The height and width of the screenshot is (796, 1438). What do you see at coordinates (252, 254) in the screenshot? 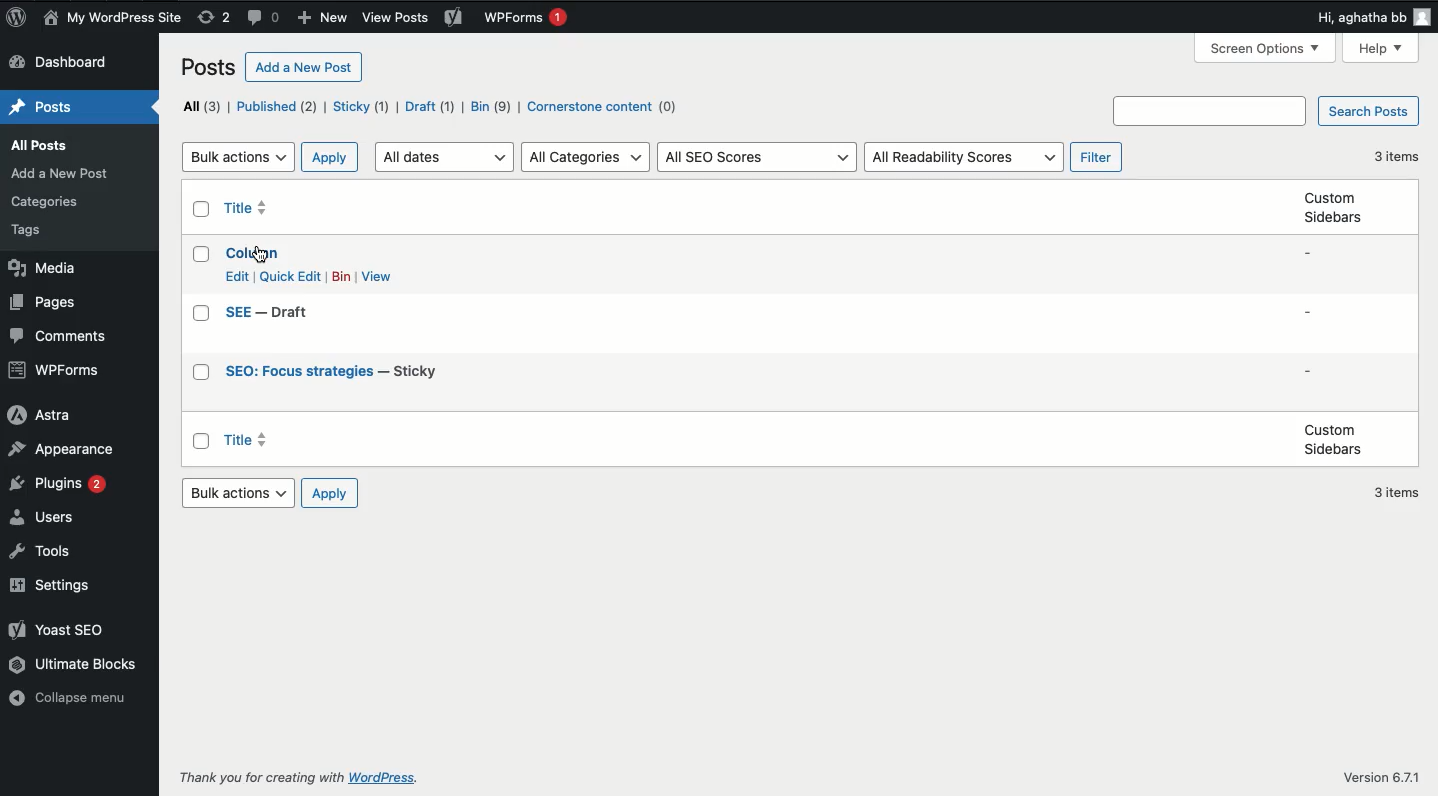
I see `Title` at bounding box center [252, 254].